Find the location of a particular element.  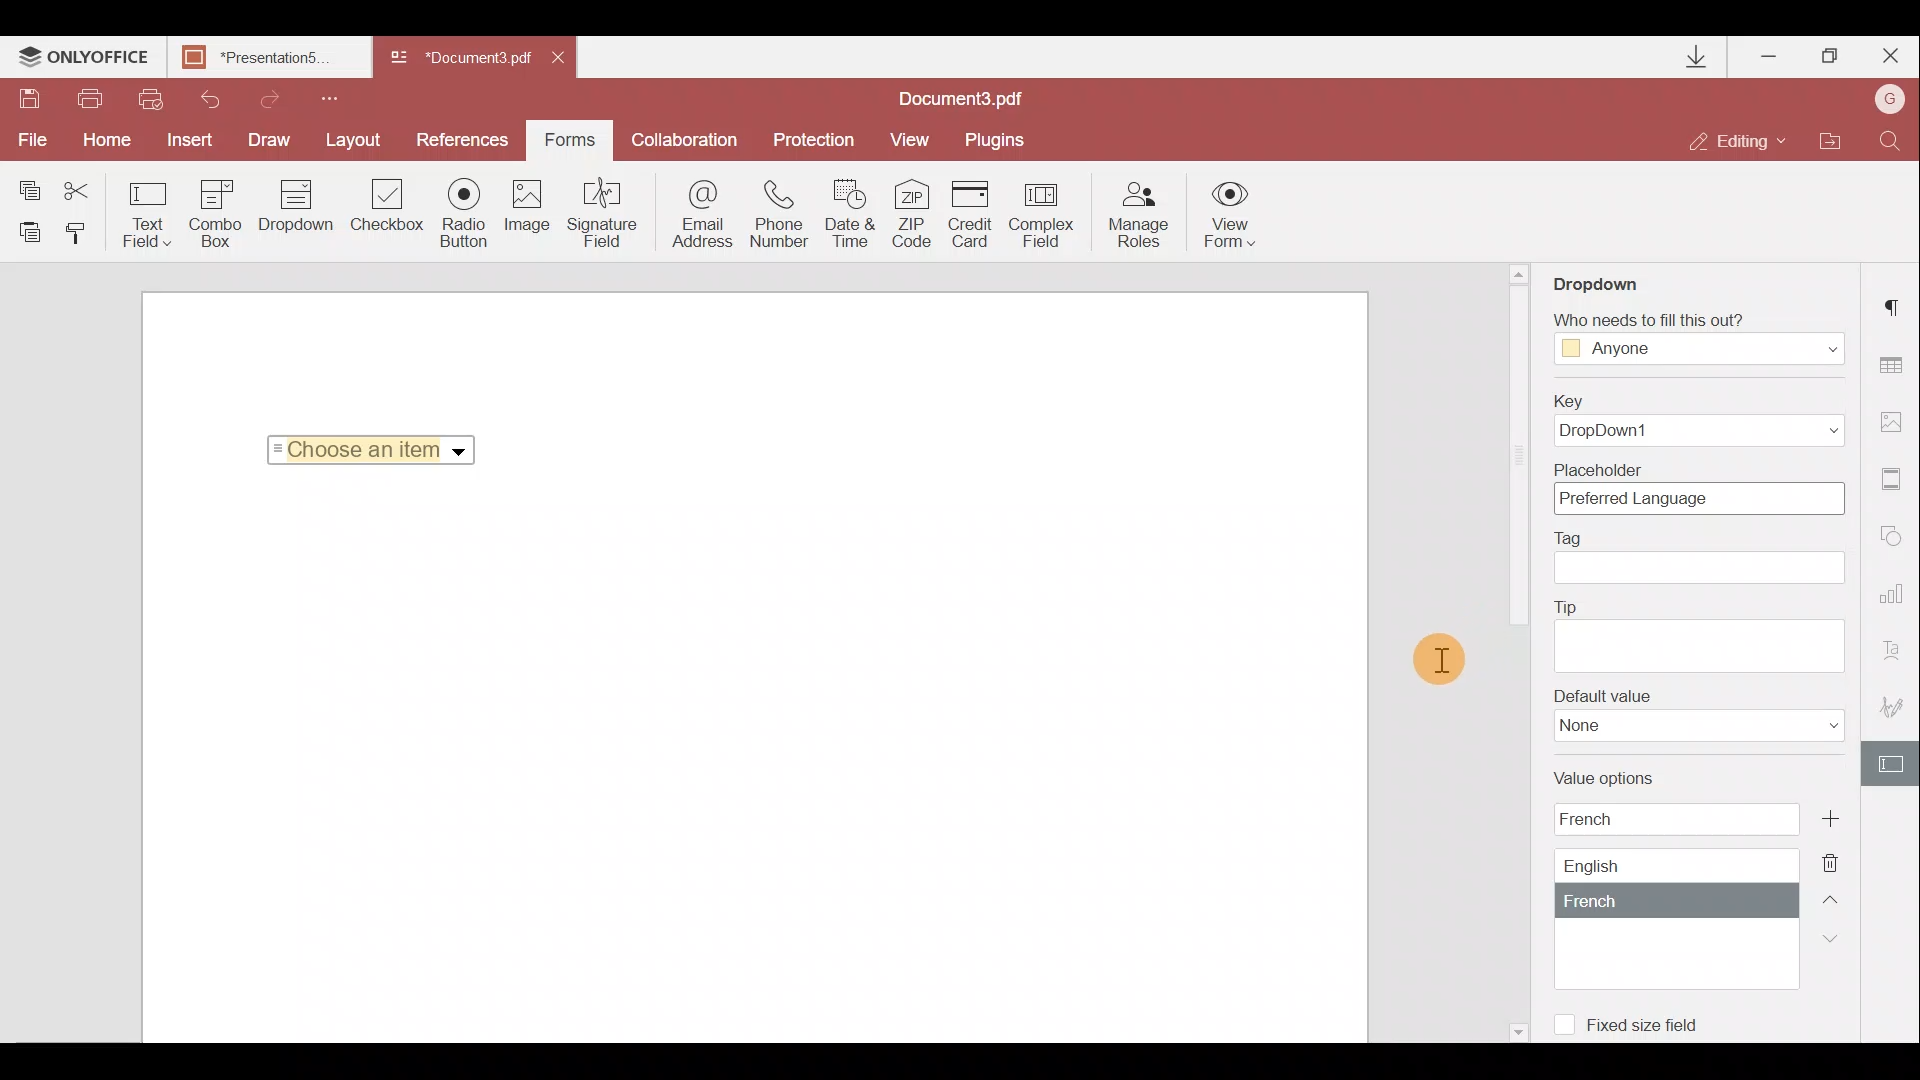

Table settings is located at coordinates (1894, 365).